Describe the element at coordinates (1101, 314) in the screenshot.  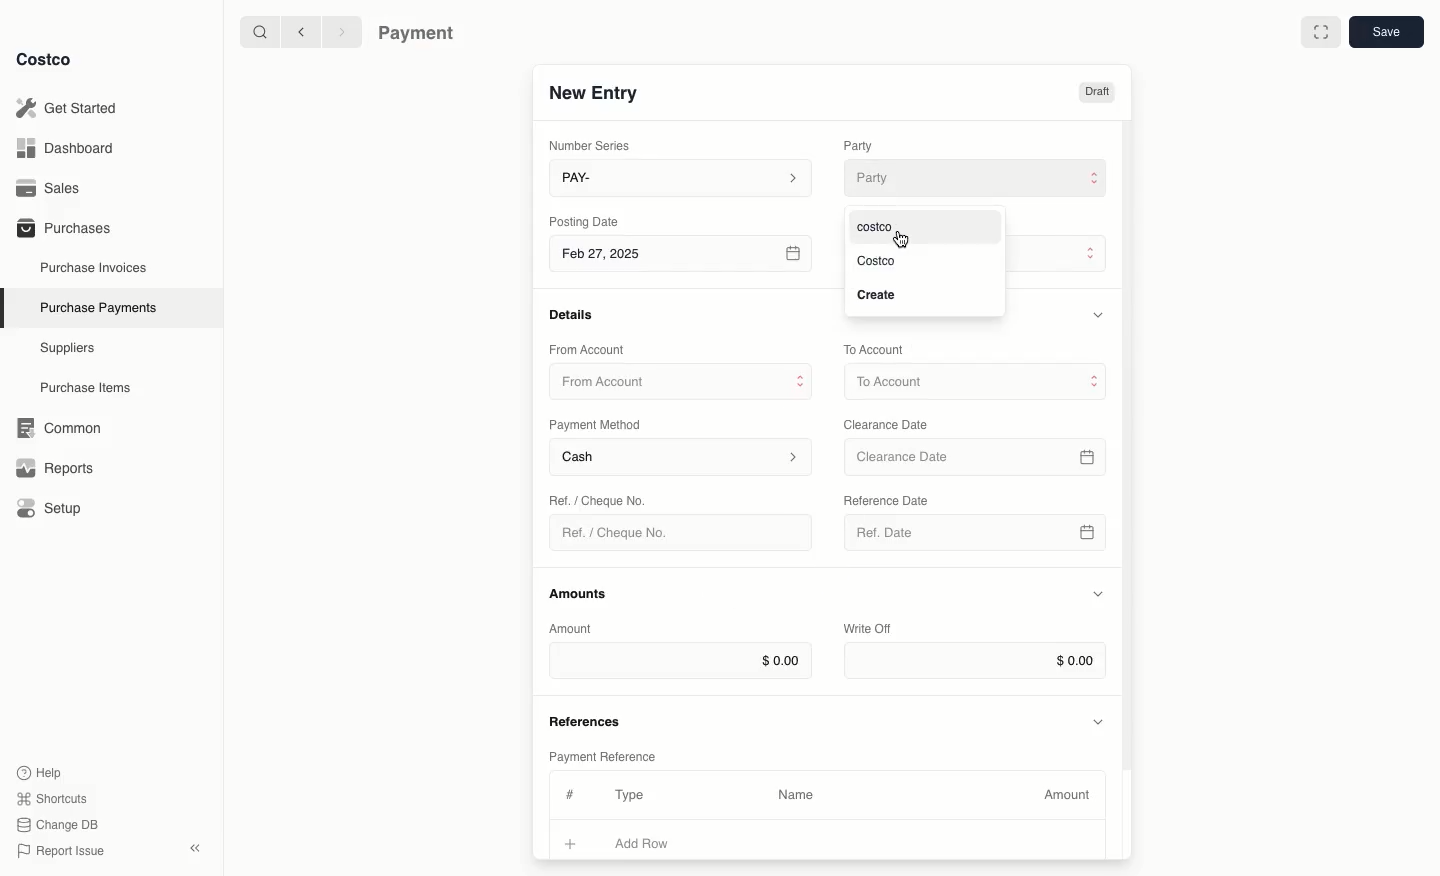
I see `Hide` at that location.